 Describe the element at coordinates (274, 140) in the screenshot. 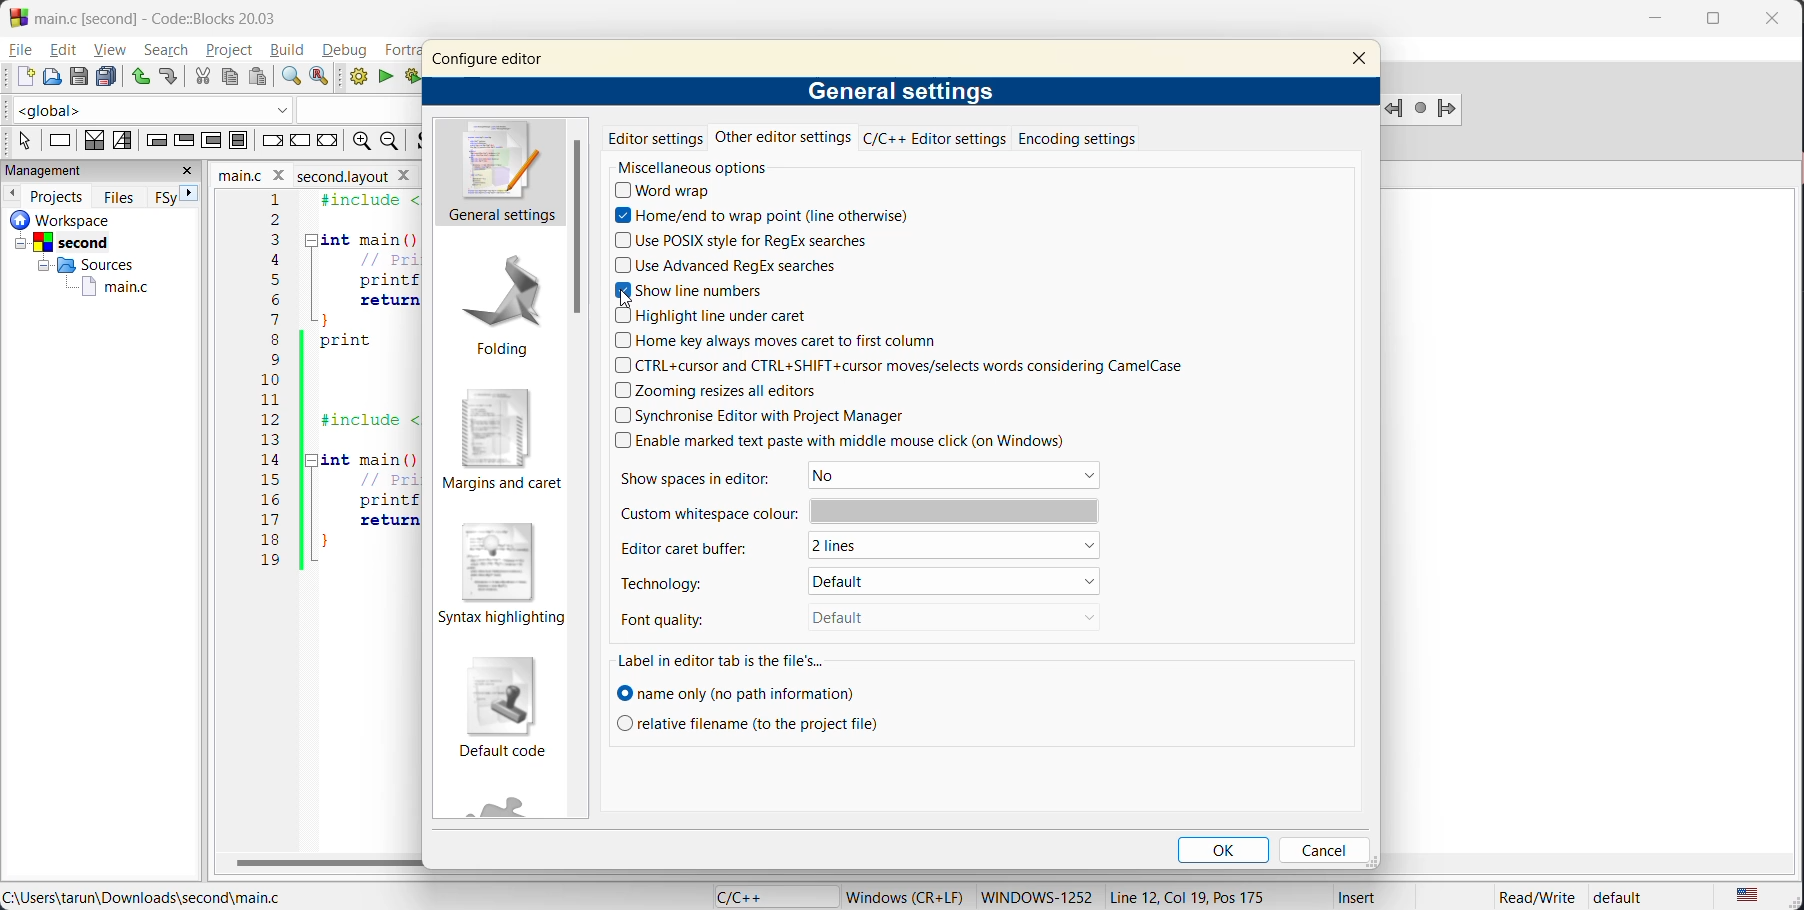

I see `break instruction` at that location.